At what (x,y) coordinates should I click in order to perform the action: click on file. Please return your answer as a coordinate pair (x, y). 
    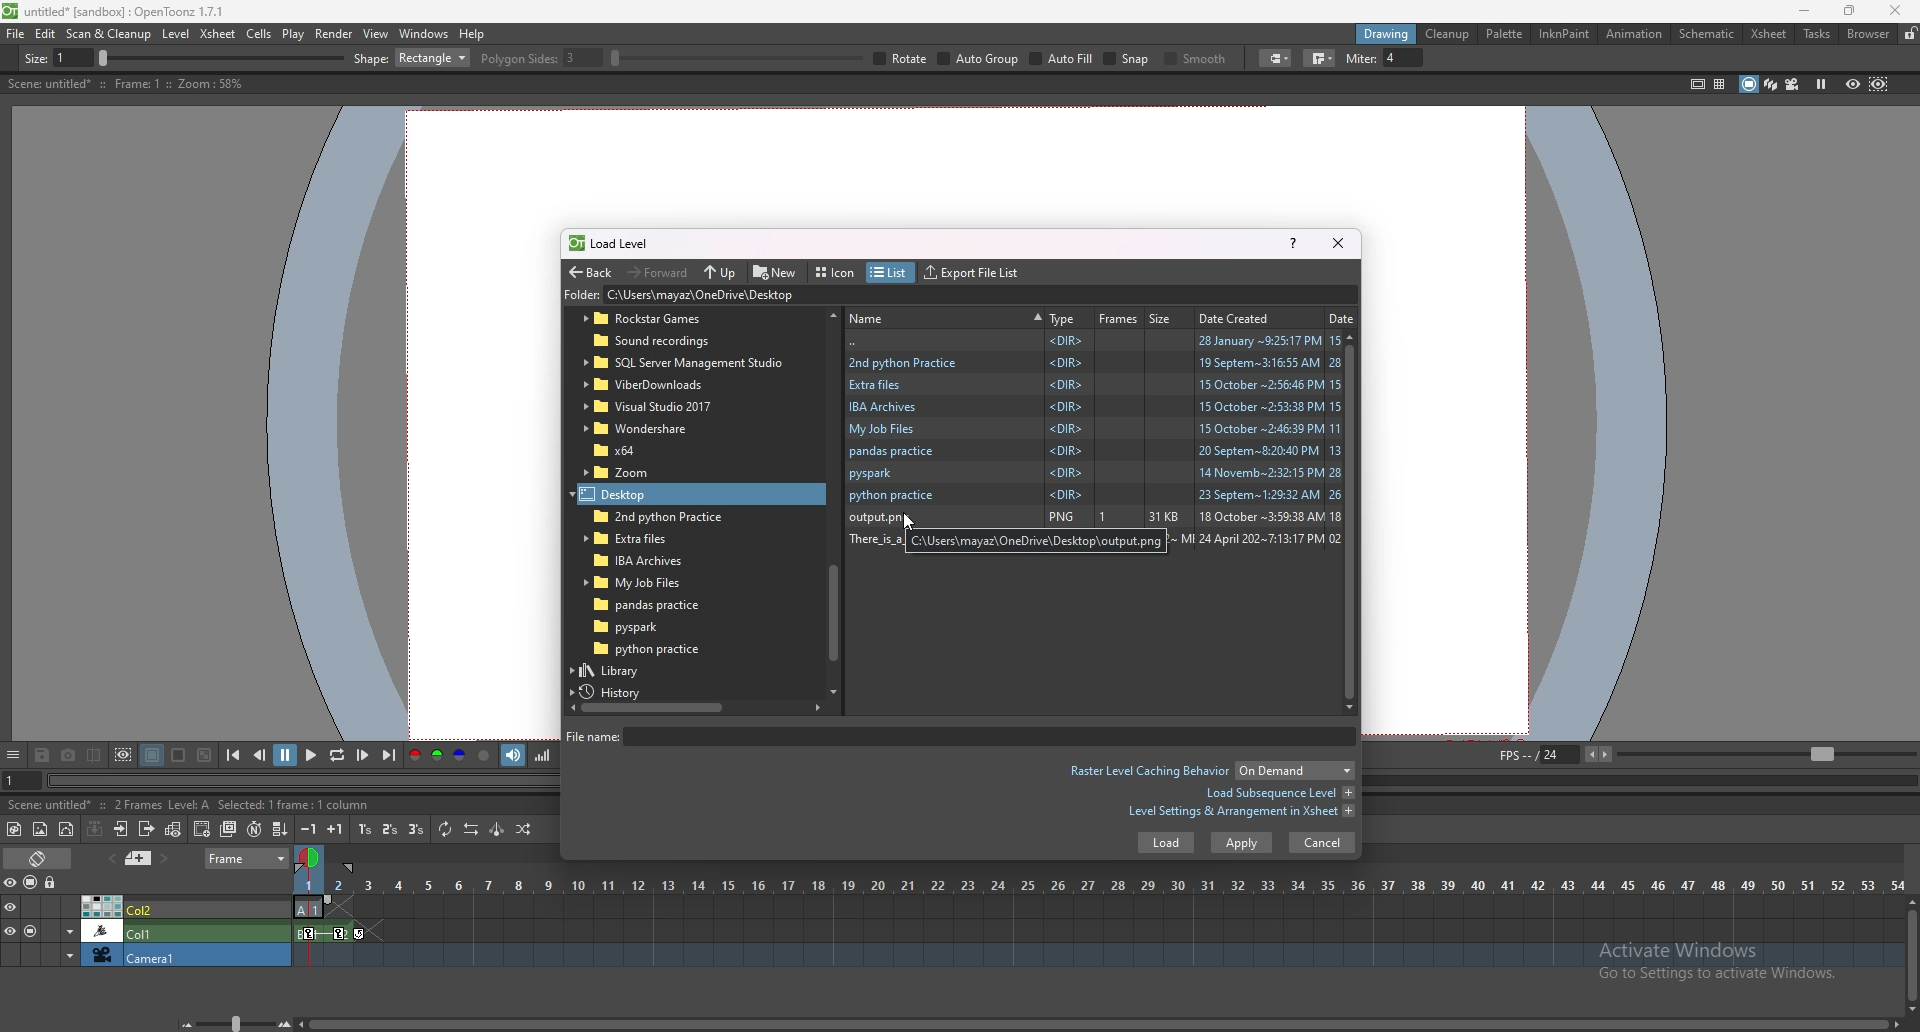
    Looking at the image, I should click on (16, 33).